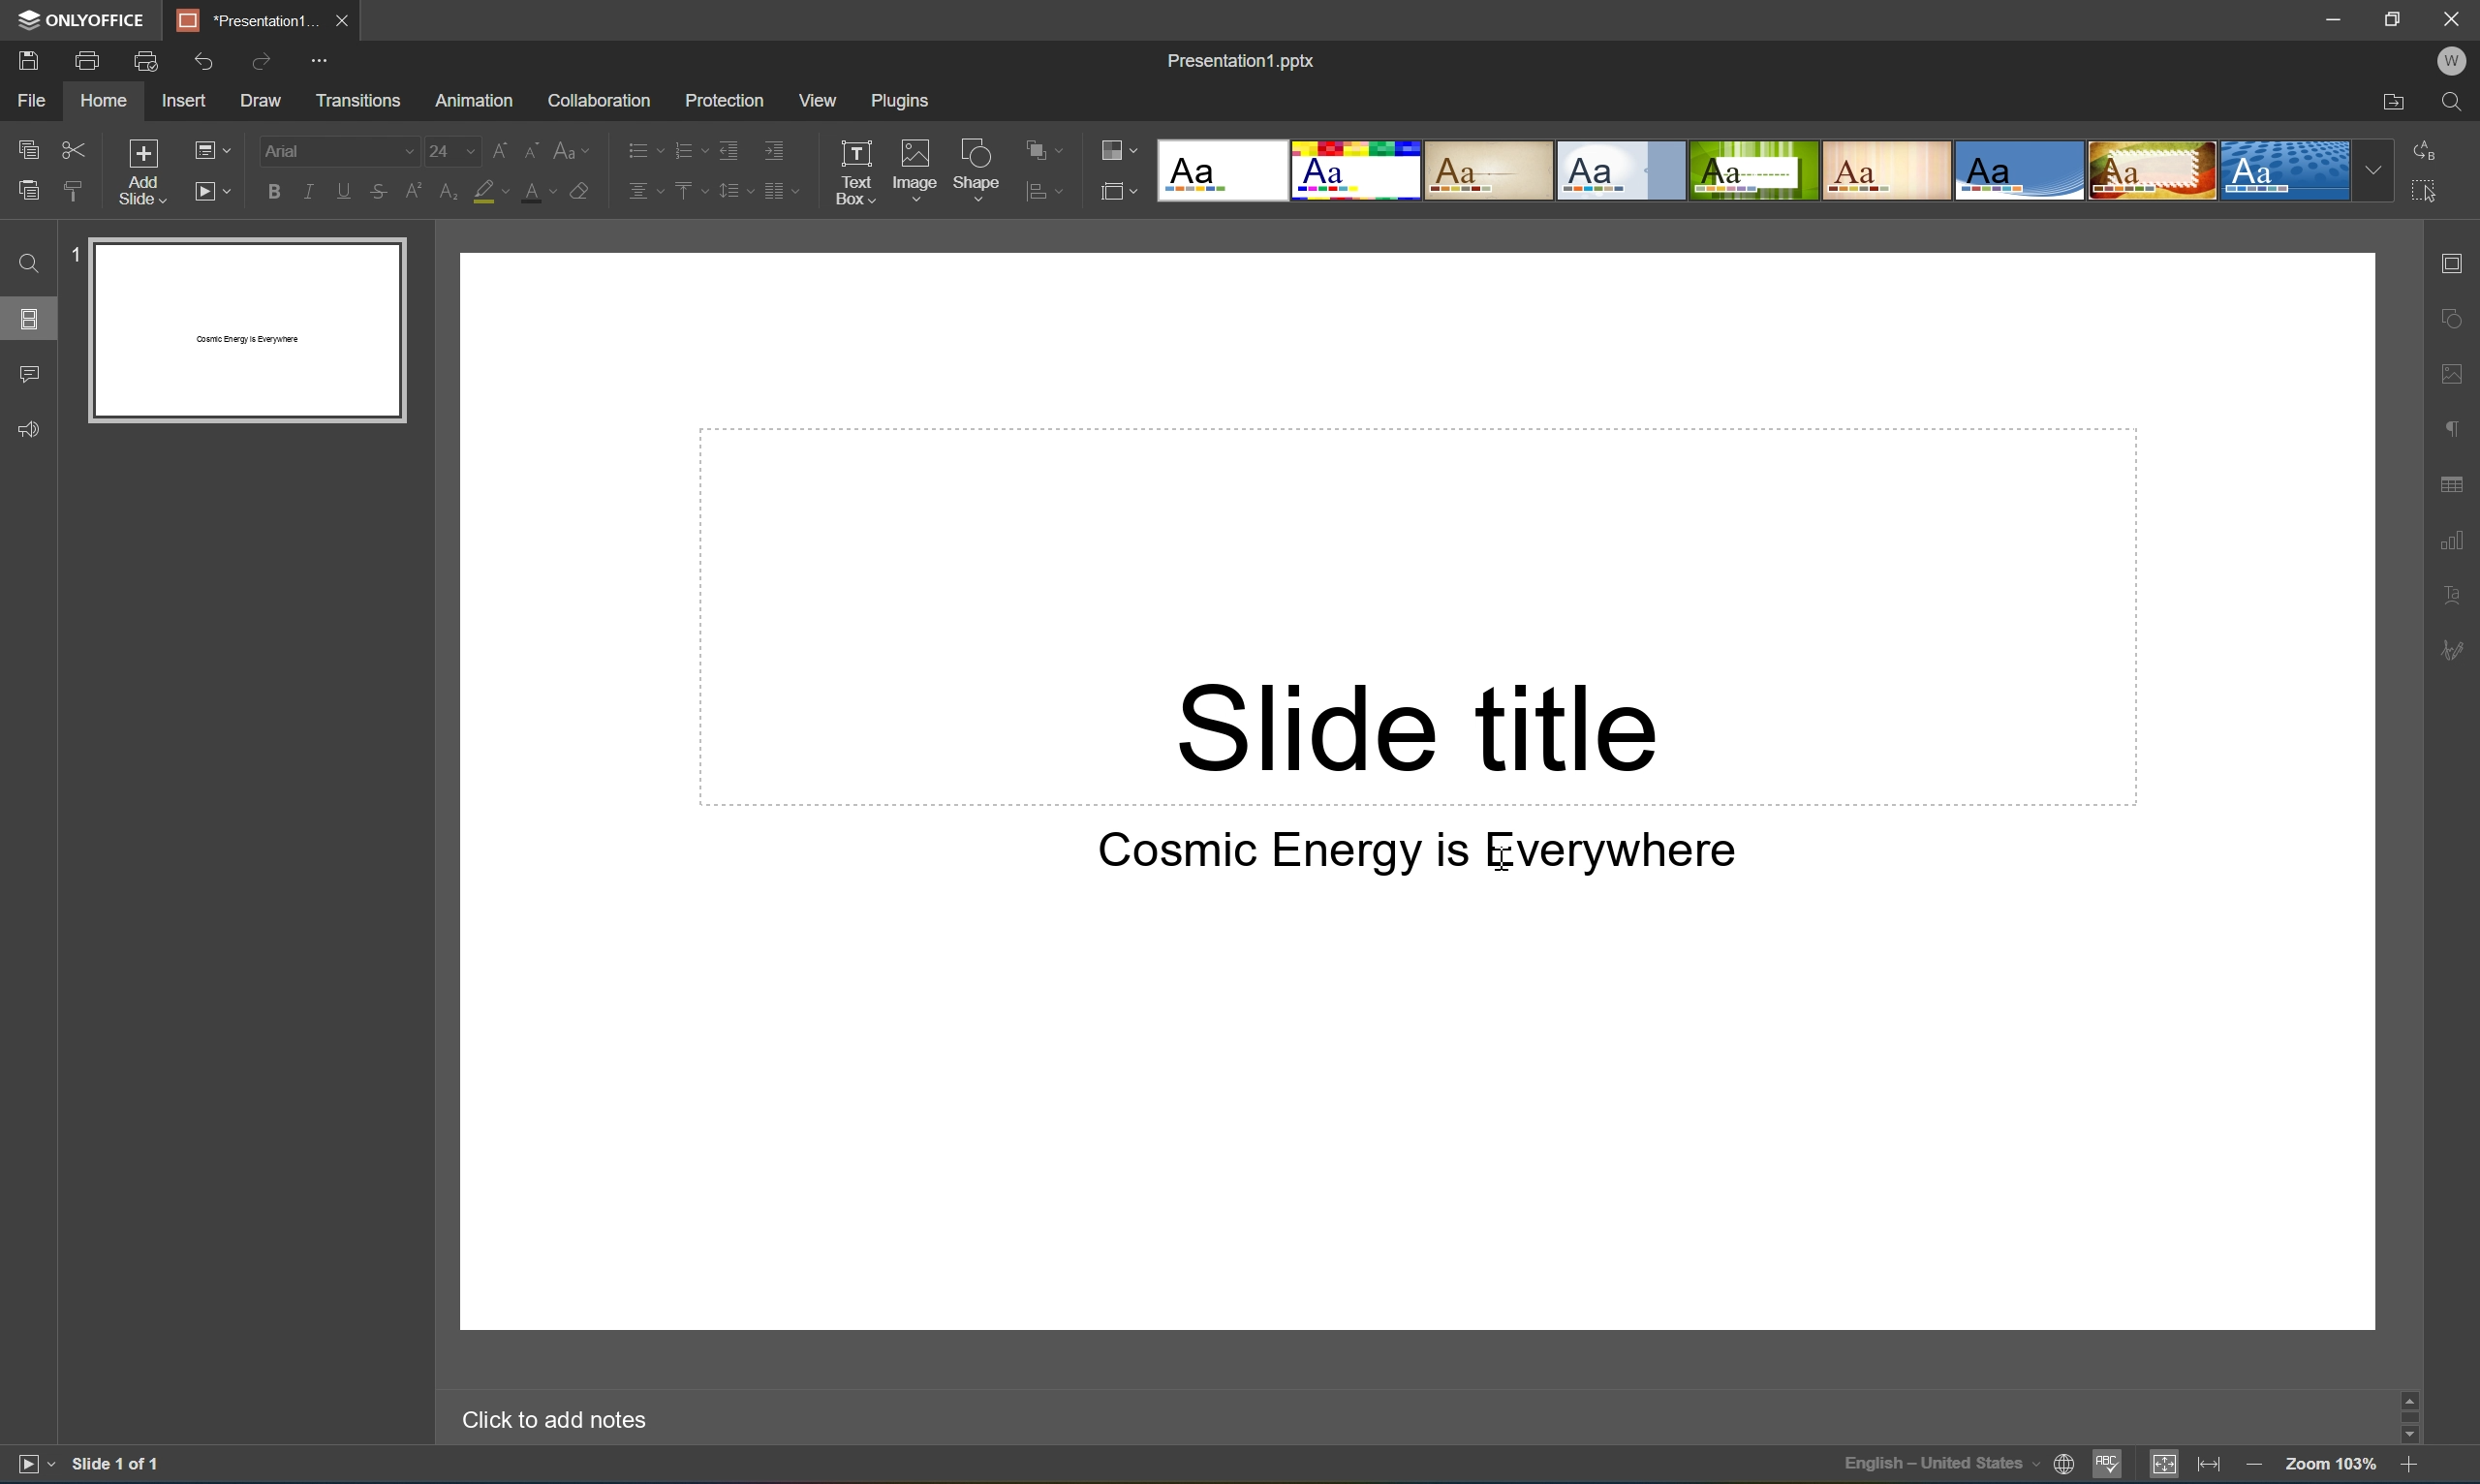  What do you see at coordinates (28, 372) in the screenshot?
I see `Comments` at bounding box center [28, 372].